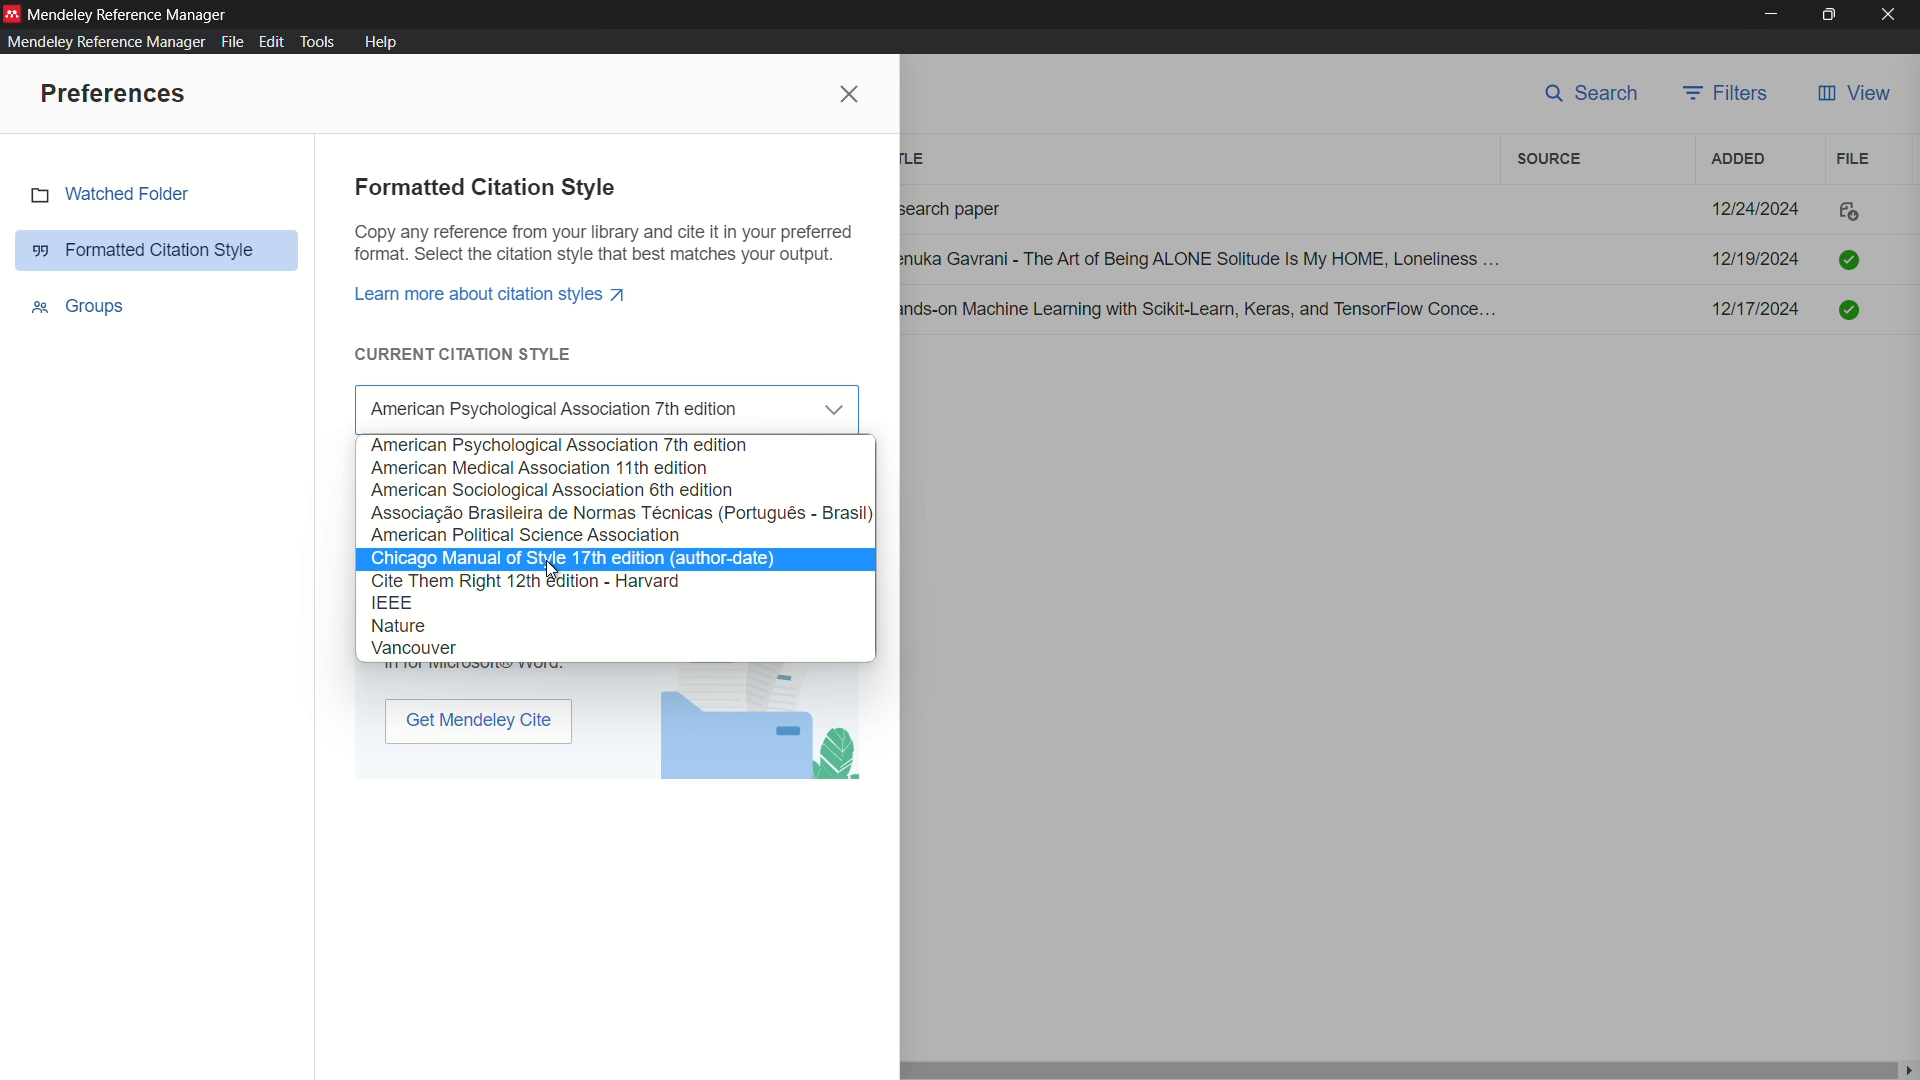 This screenshot has width=1920, height=1080. Describe the element at coordinates (620, 400) in the screenshot. I see `citation styles` at that location.